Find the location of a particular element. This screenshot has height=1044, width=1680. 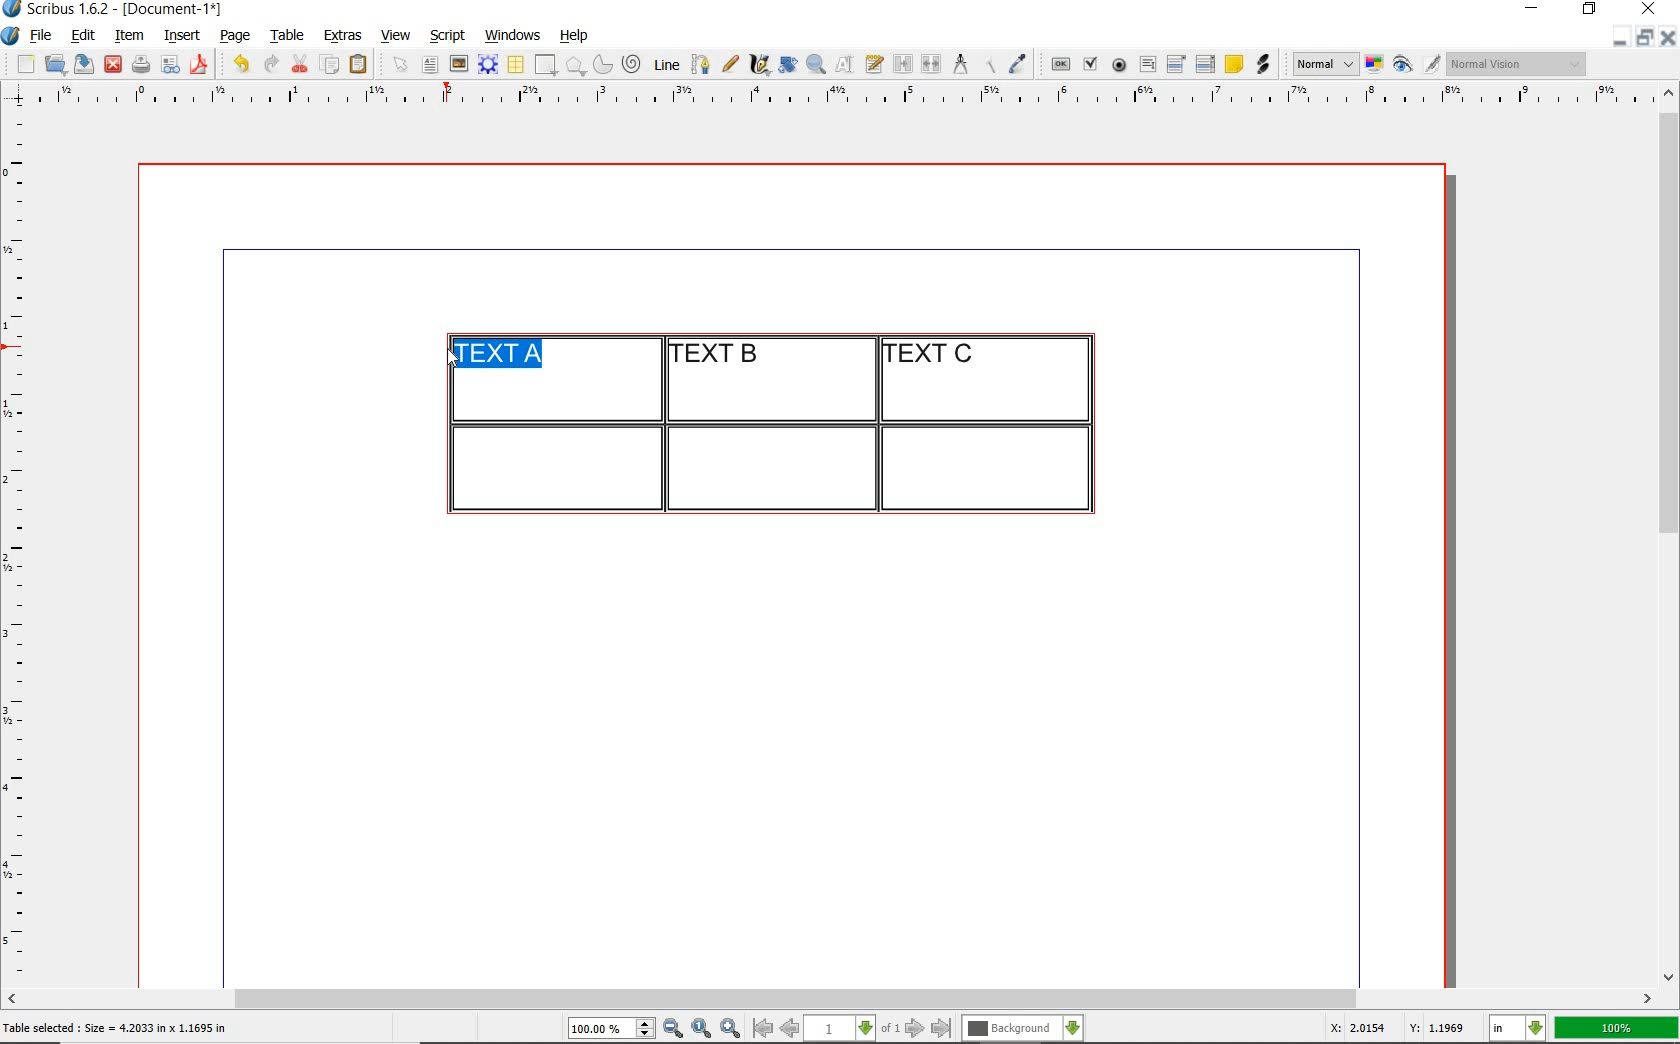

scrollbar is located at coordinates (830, 1001).